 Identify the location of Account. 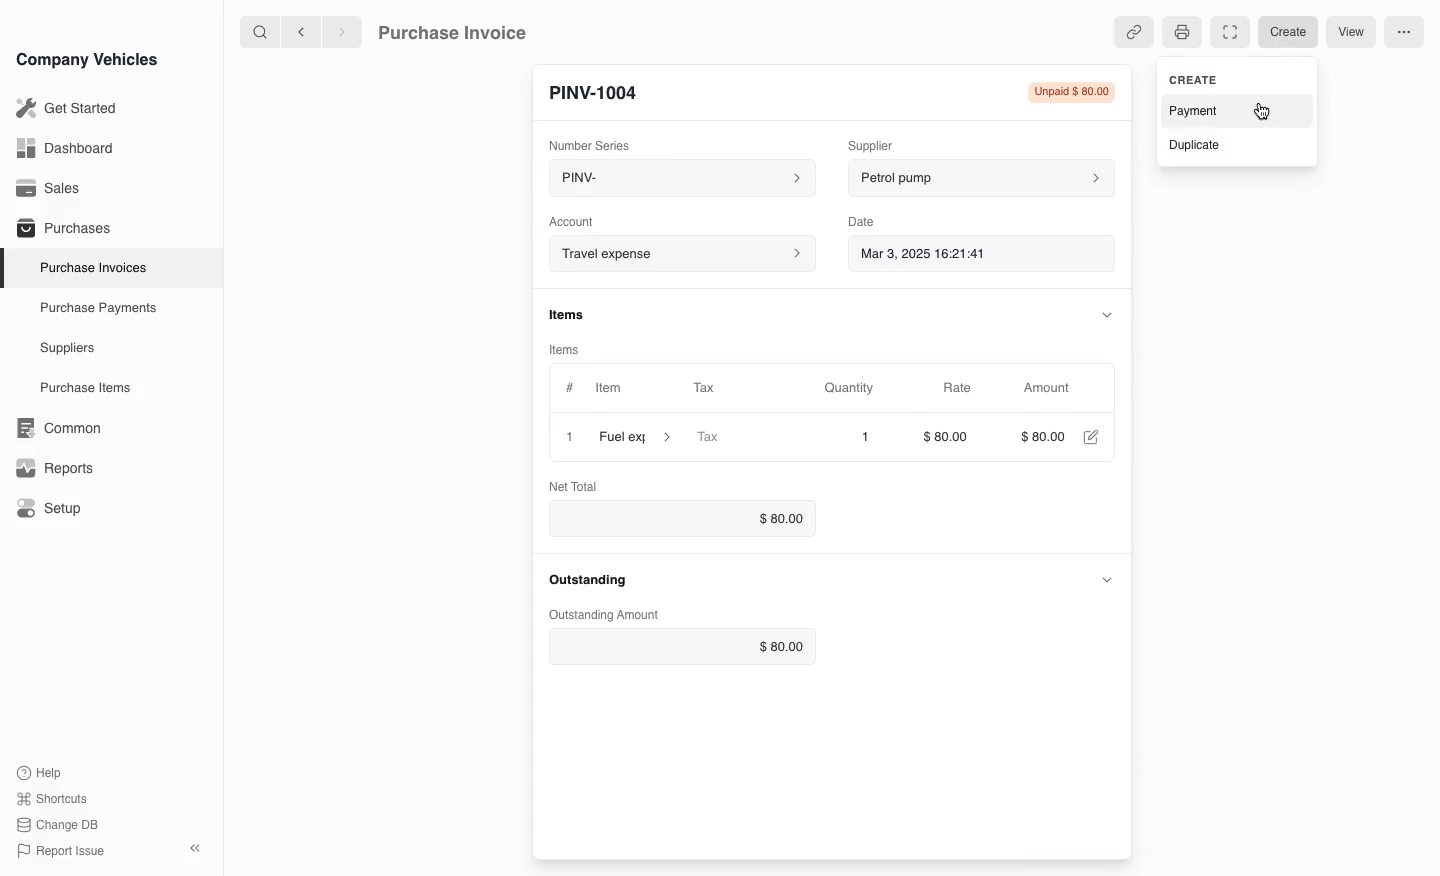
(572, 220).